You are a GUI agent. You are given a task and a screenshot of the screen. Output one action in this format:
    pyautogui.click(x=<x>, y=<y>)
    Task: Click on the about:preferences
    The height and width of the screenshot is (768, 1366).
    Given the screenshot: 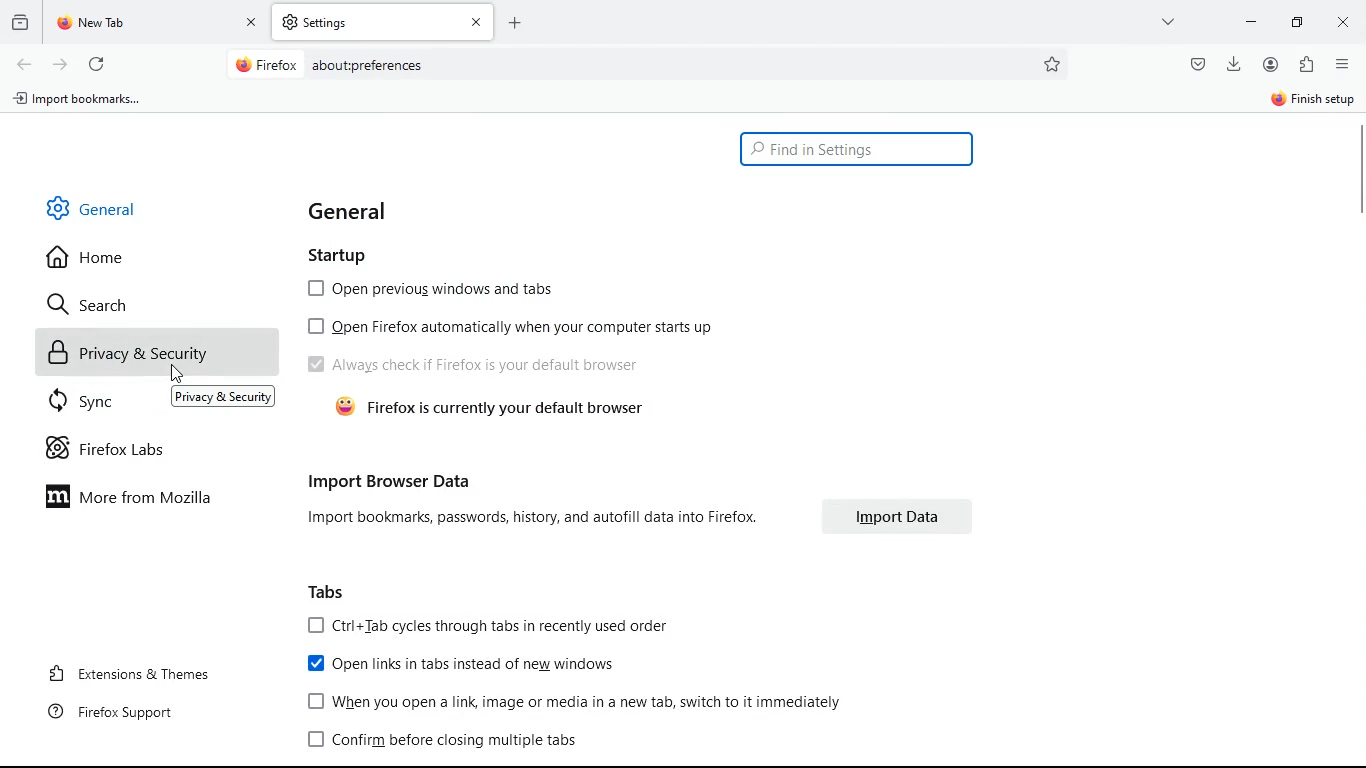 What is the action you would take?
    pyautogui.click(x=367, y=68)
    